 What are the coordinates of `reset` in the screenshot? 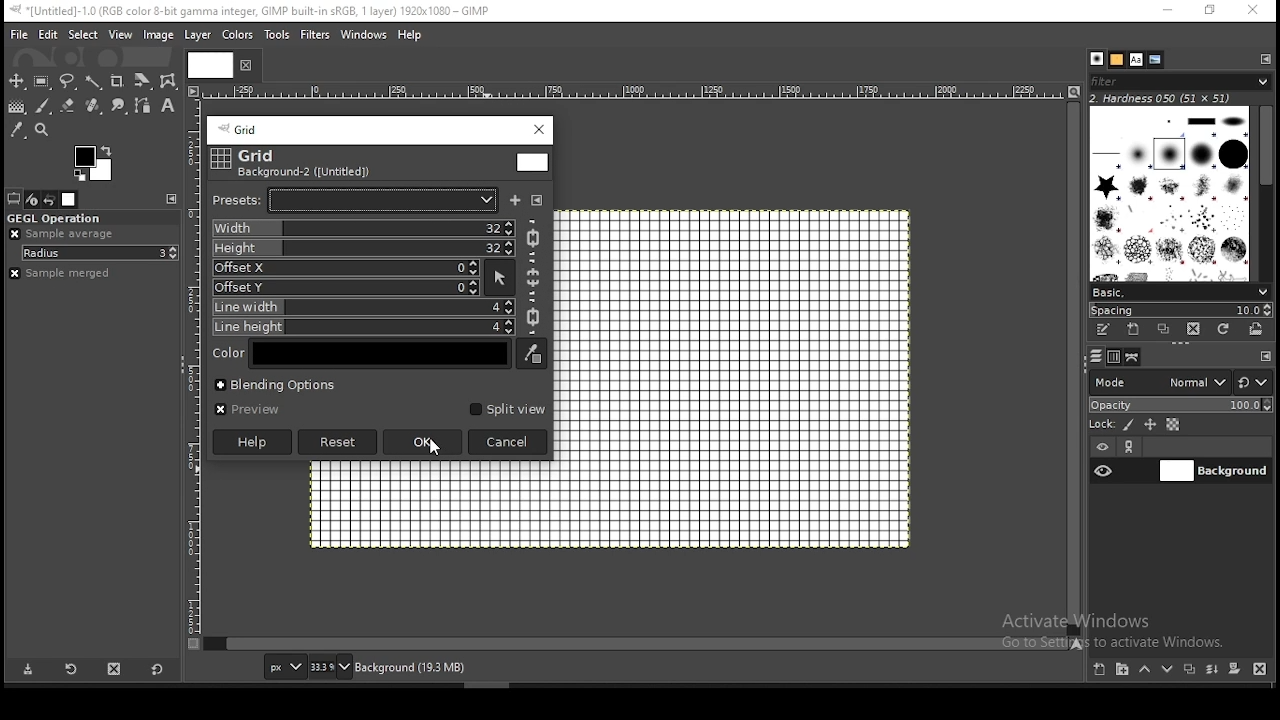 It's located at (338, 442).